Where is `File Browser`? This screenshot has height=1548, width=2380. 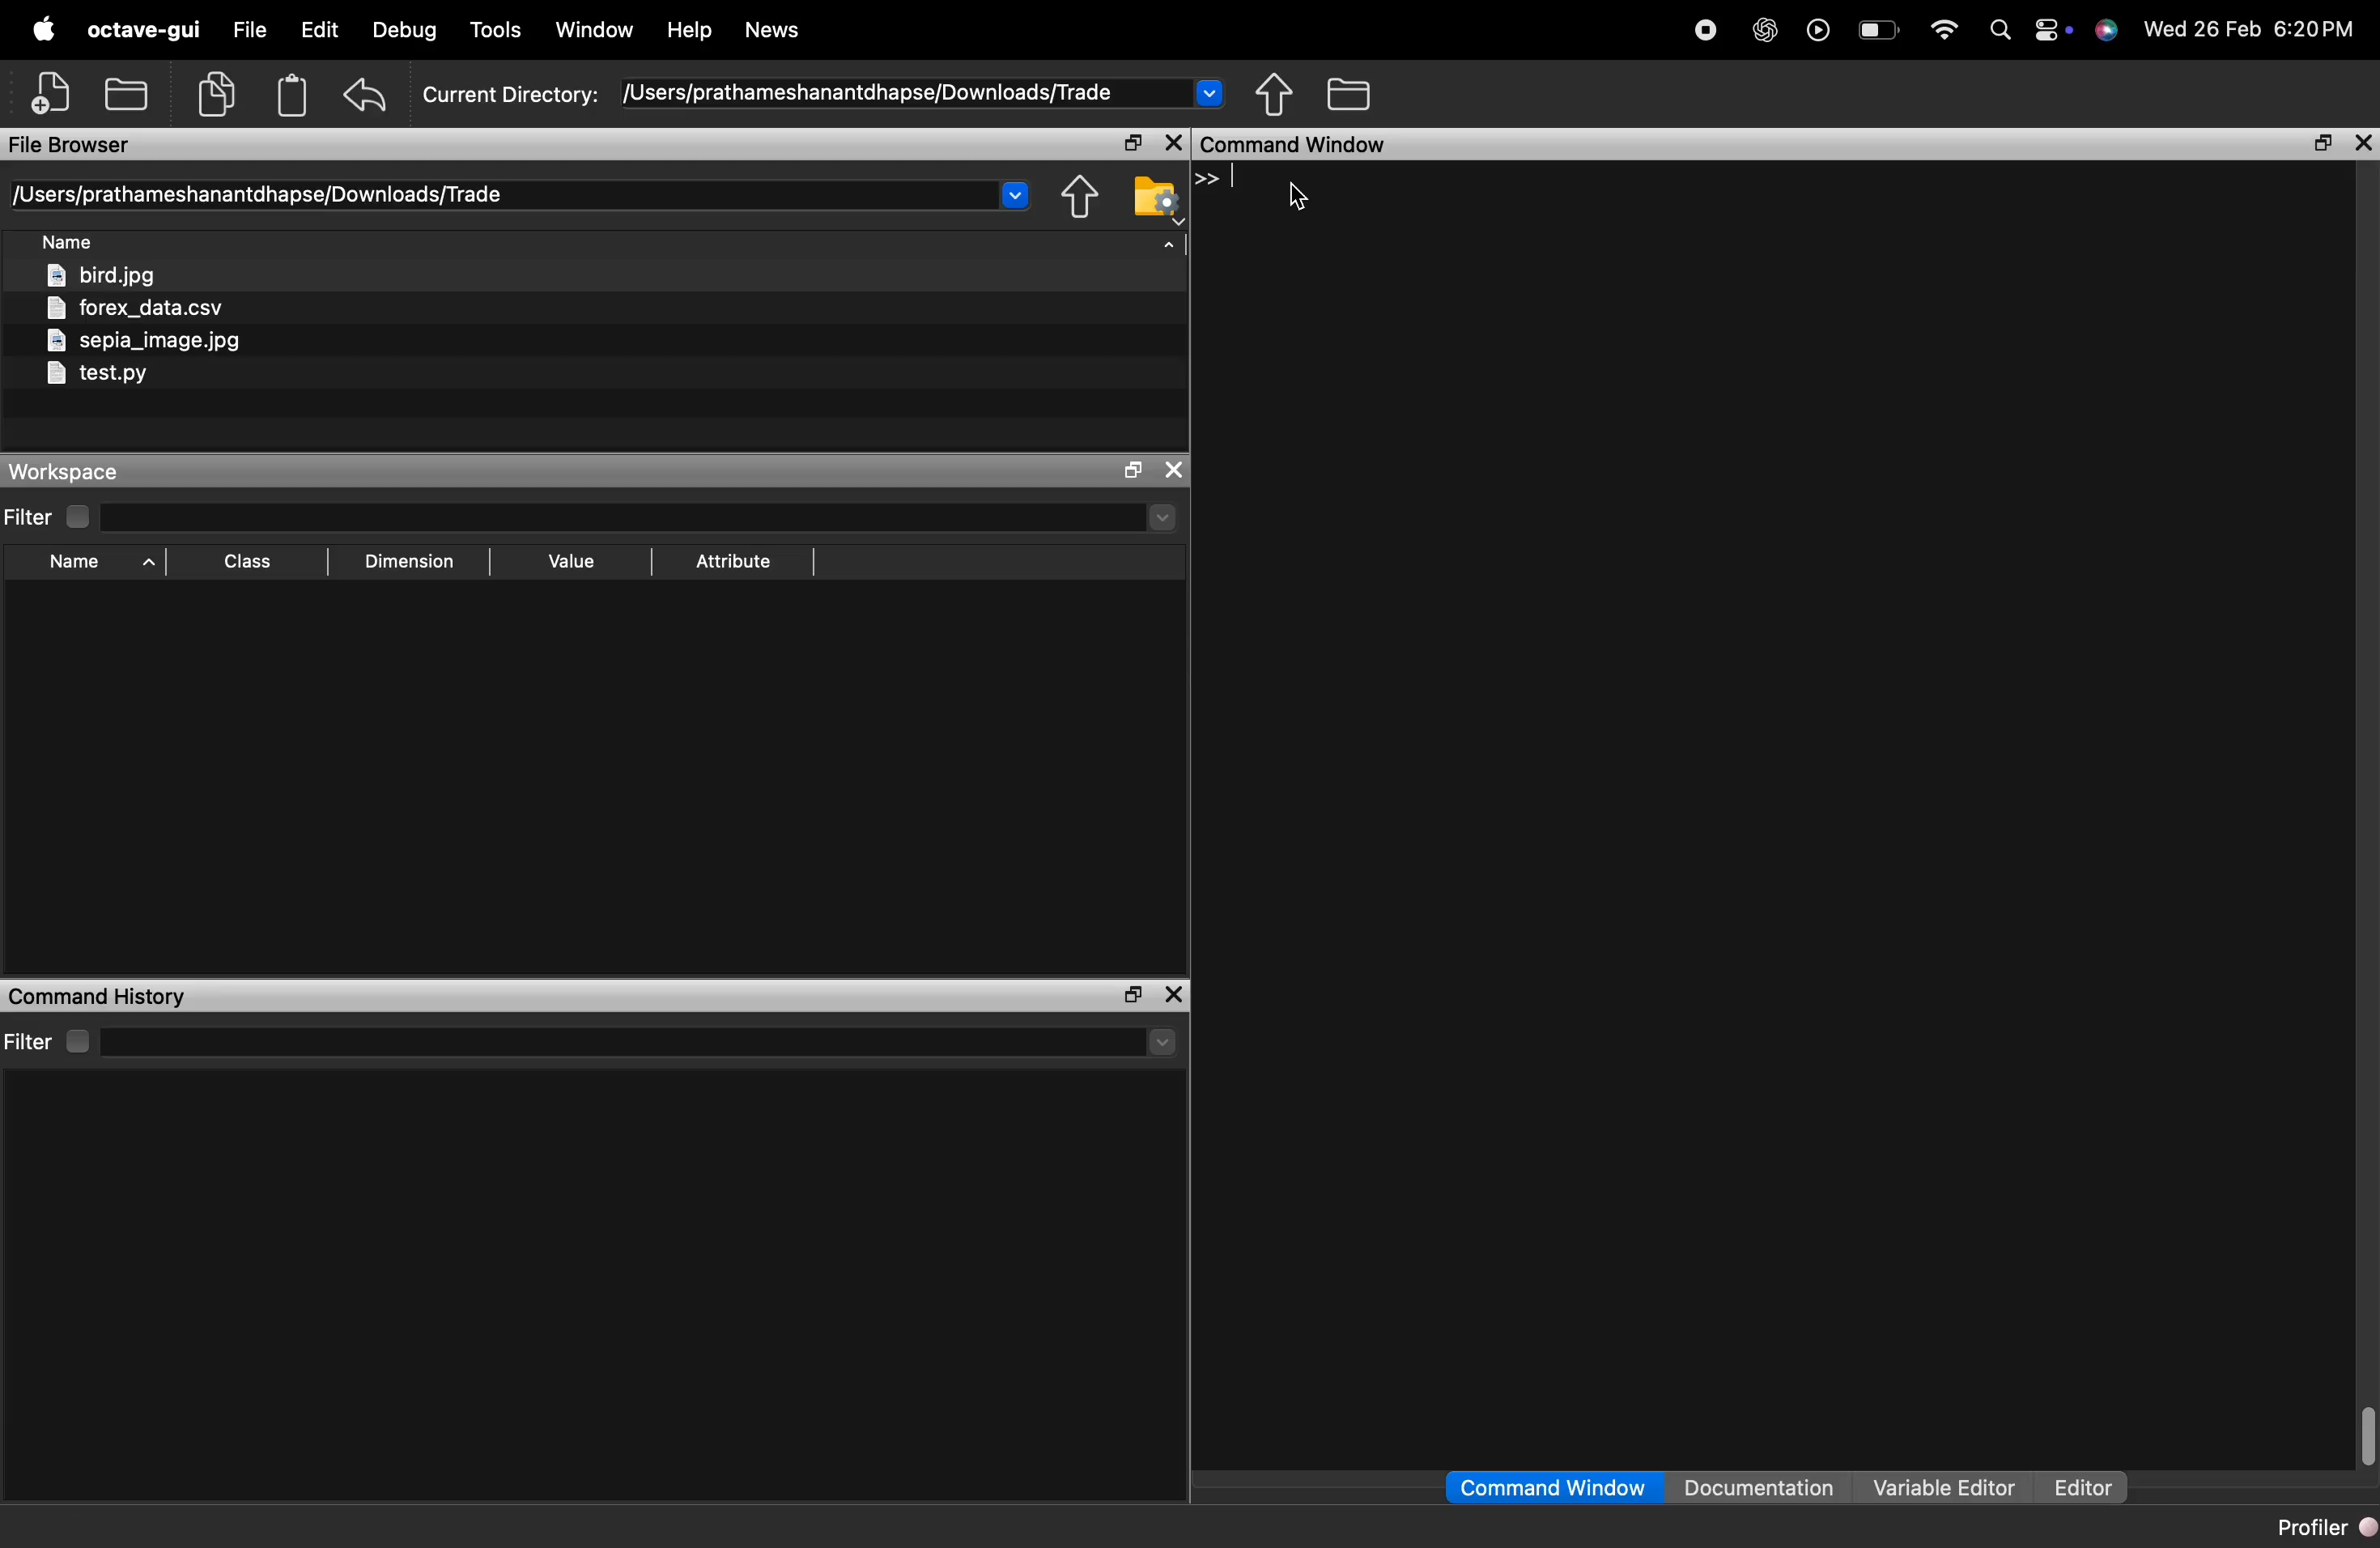
File Browser is located at coordinates (71, 145).